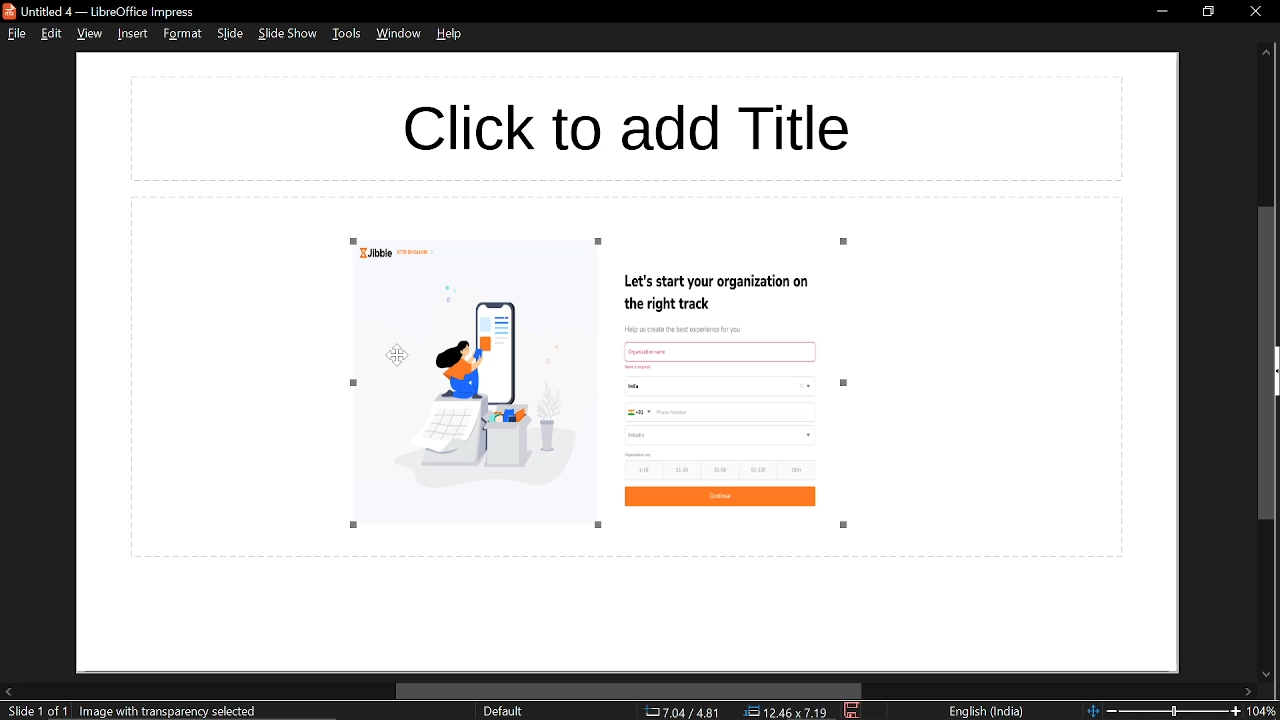 This screenshot has height=720, width=1280. What do you see at coordinates (33, 712) in the screenshot?
I see `current slide` at bounding box center [33, 712].